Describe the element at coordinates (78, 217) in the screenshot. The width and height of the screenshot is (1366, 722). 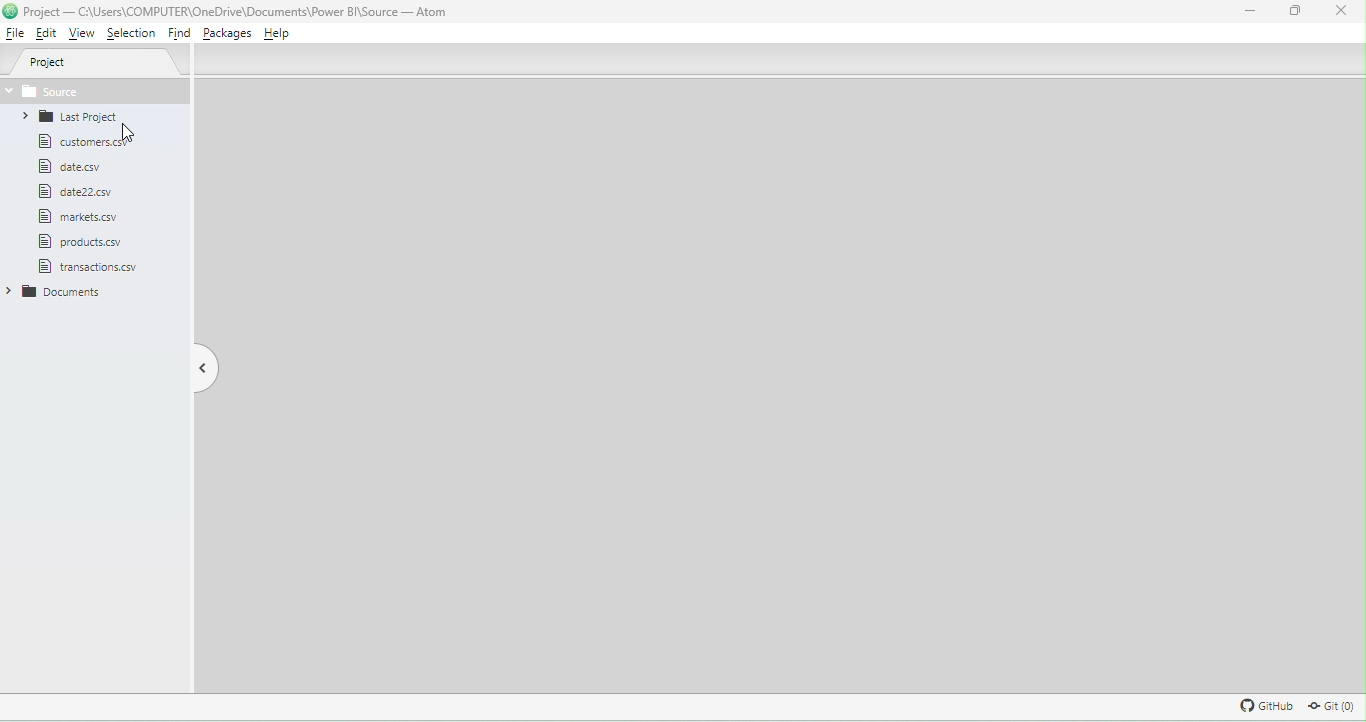
I see `File` at that location.